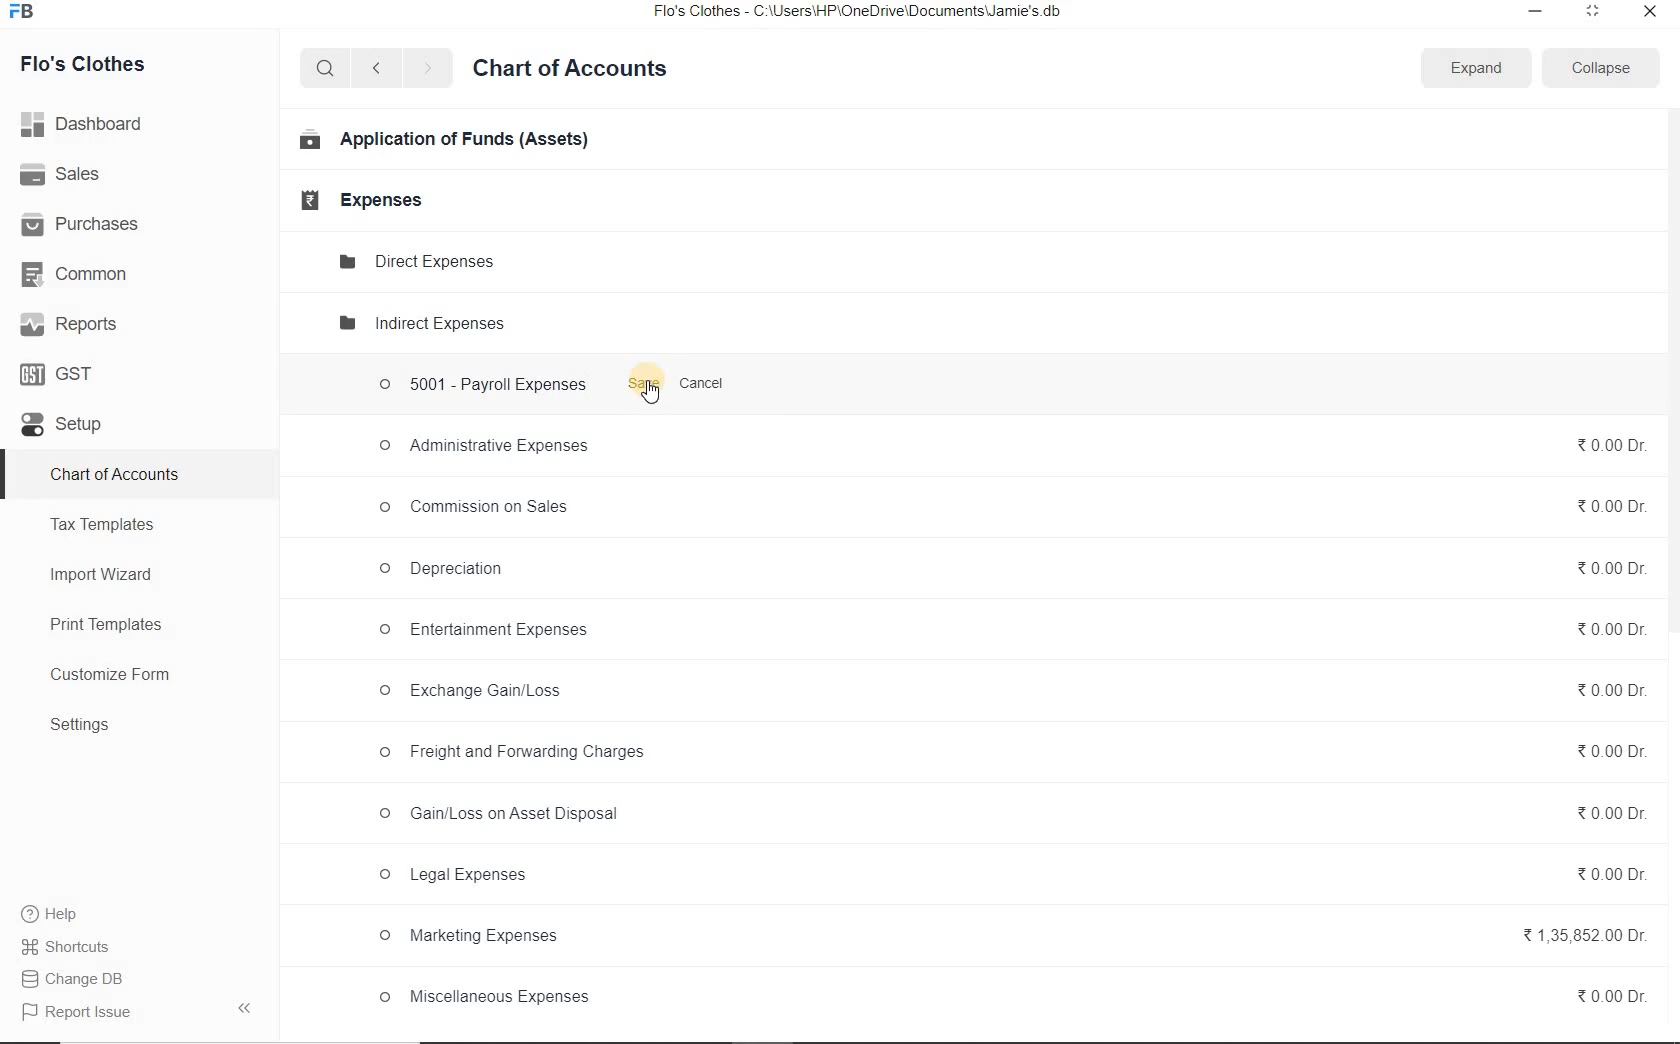 This screenshot has height=1044, width=1680. I want to click on Sales, so click(64, 174).